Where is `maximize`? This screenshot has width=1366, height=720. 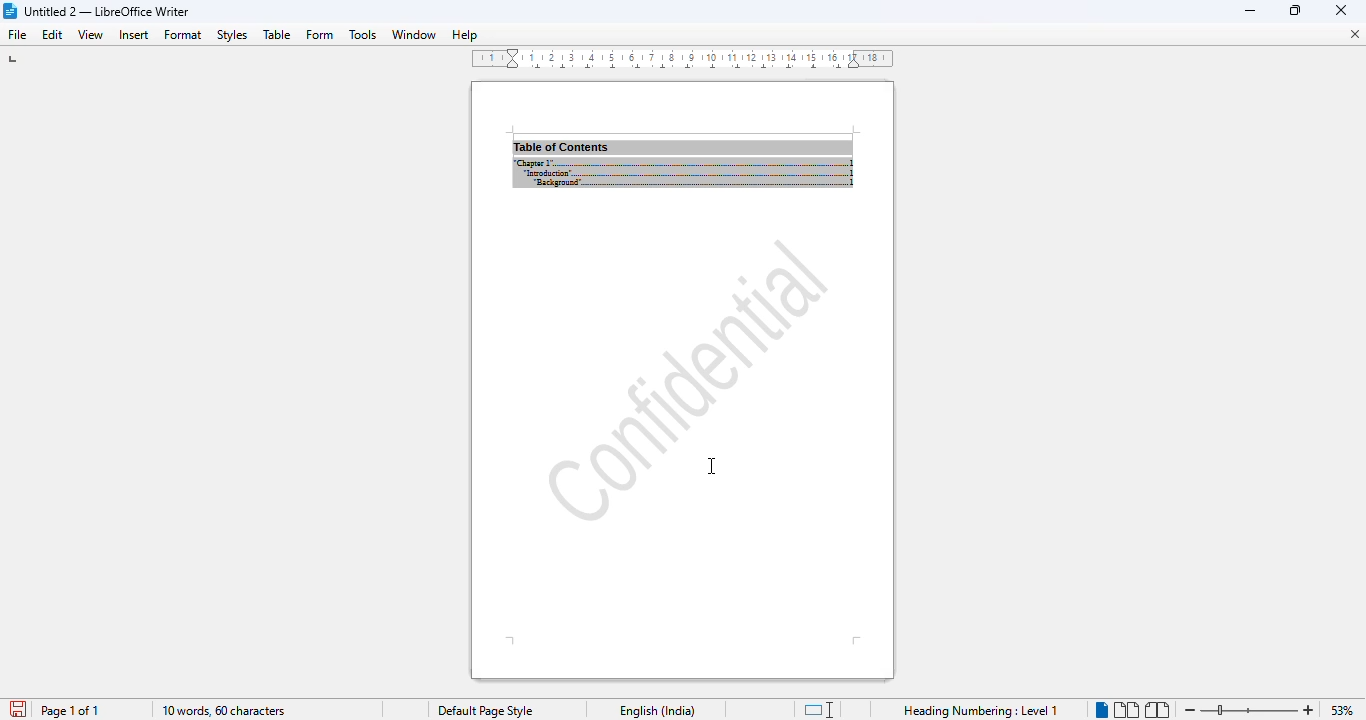 maximize is located at coordinates (1297, 11).